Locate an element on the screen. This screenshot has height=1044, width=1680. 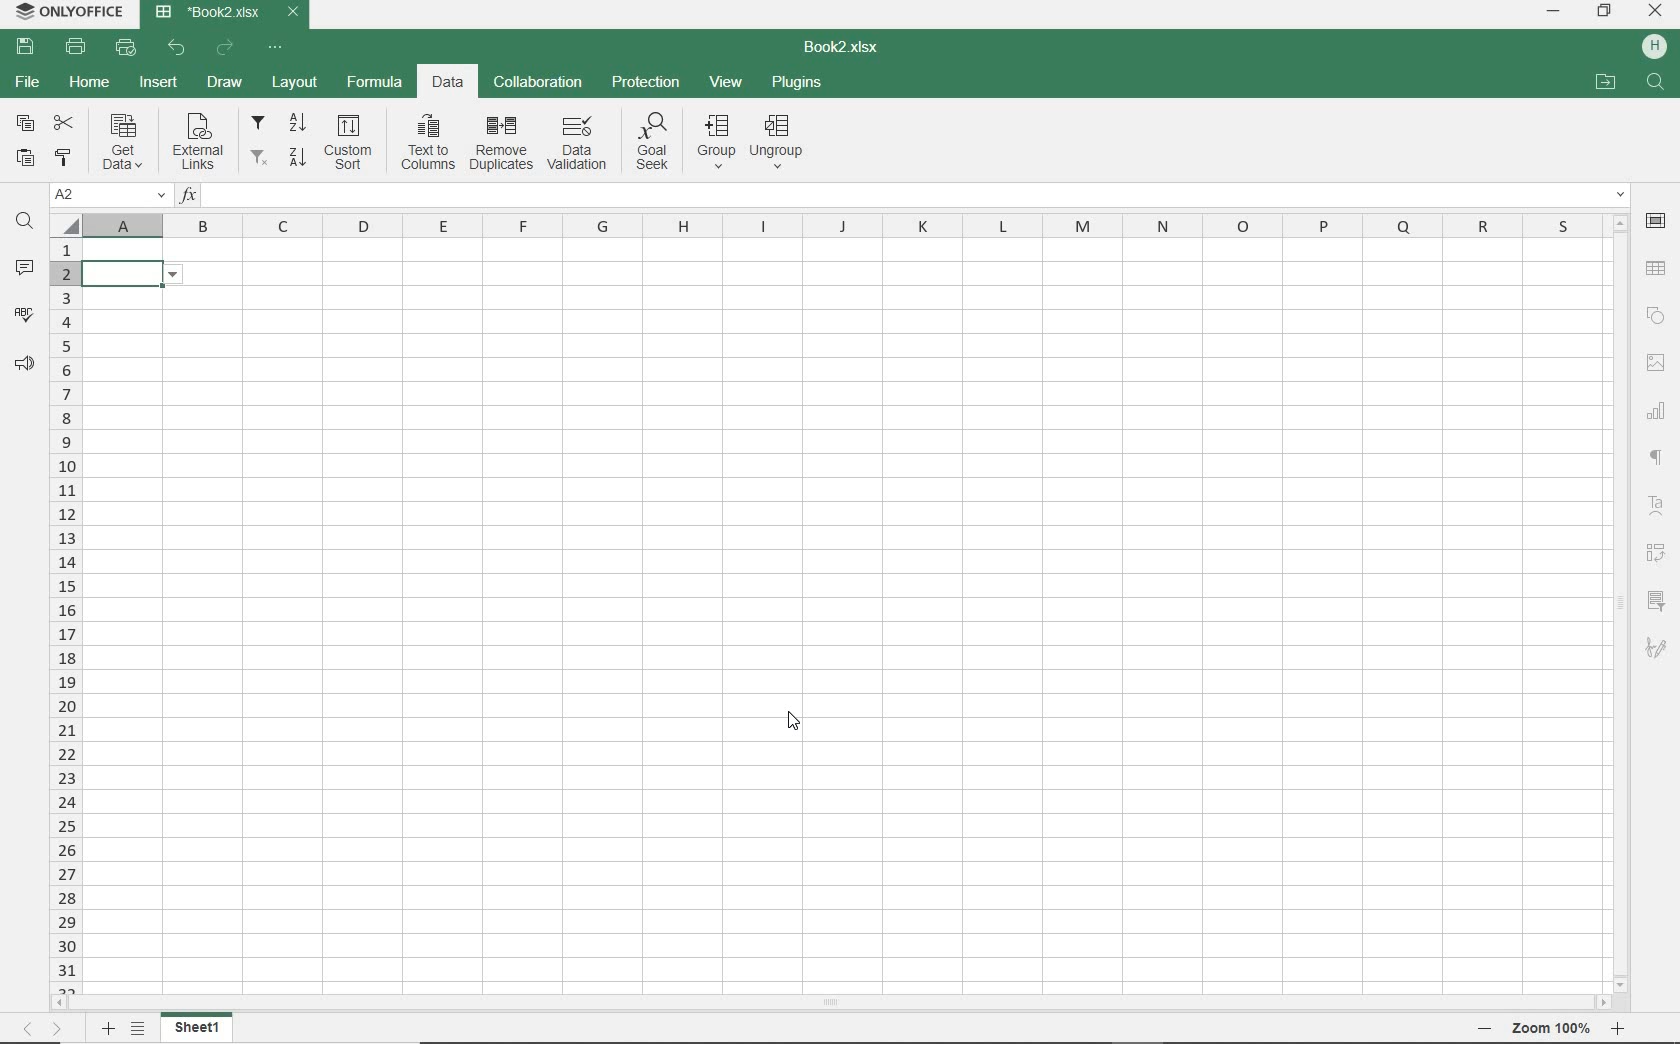
VIEW is located at coordinates (728, 81).